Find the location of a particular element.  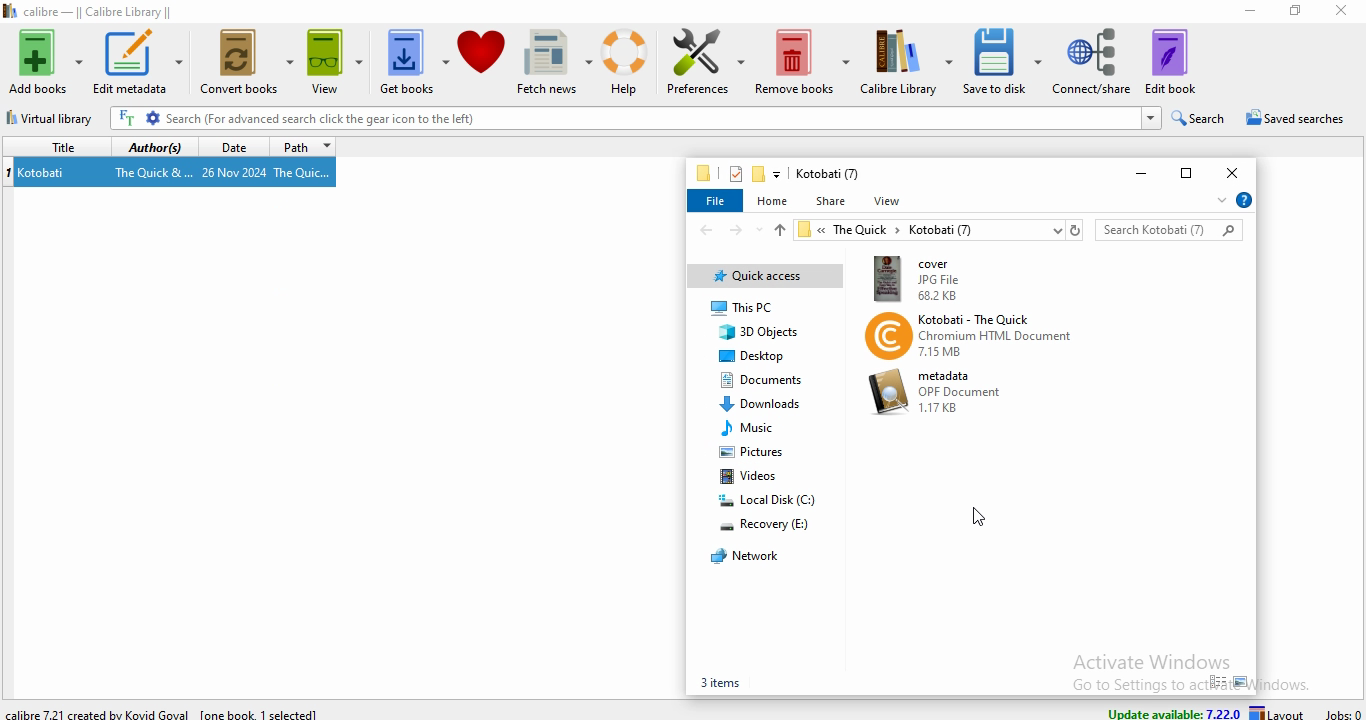

index no is located at coordinates (9, 172).